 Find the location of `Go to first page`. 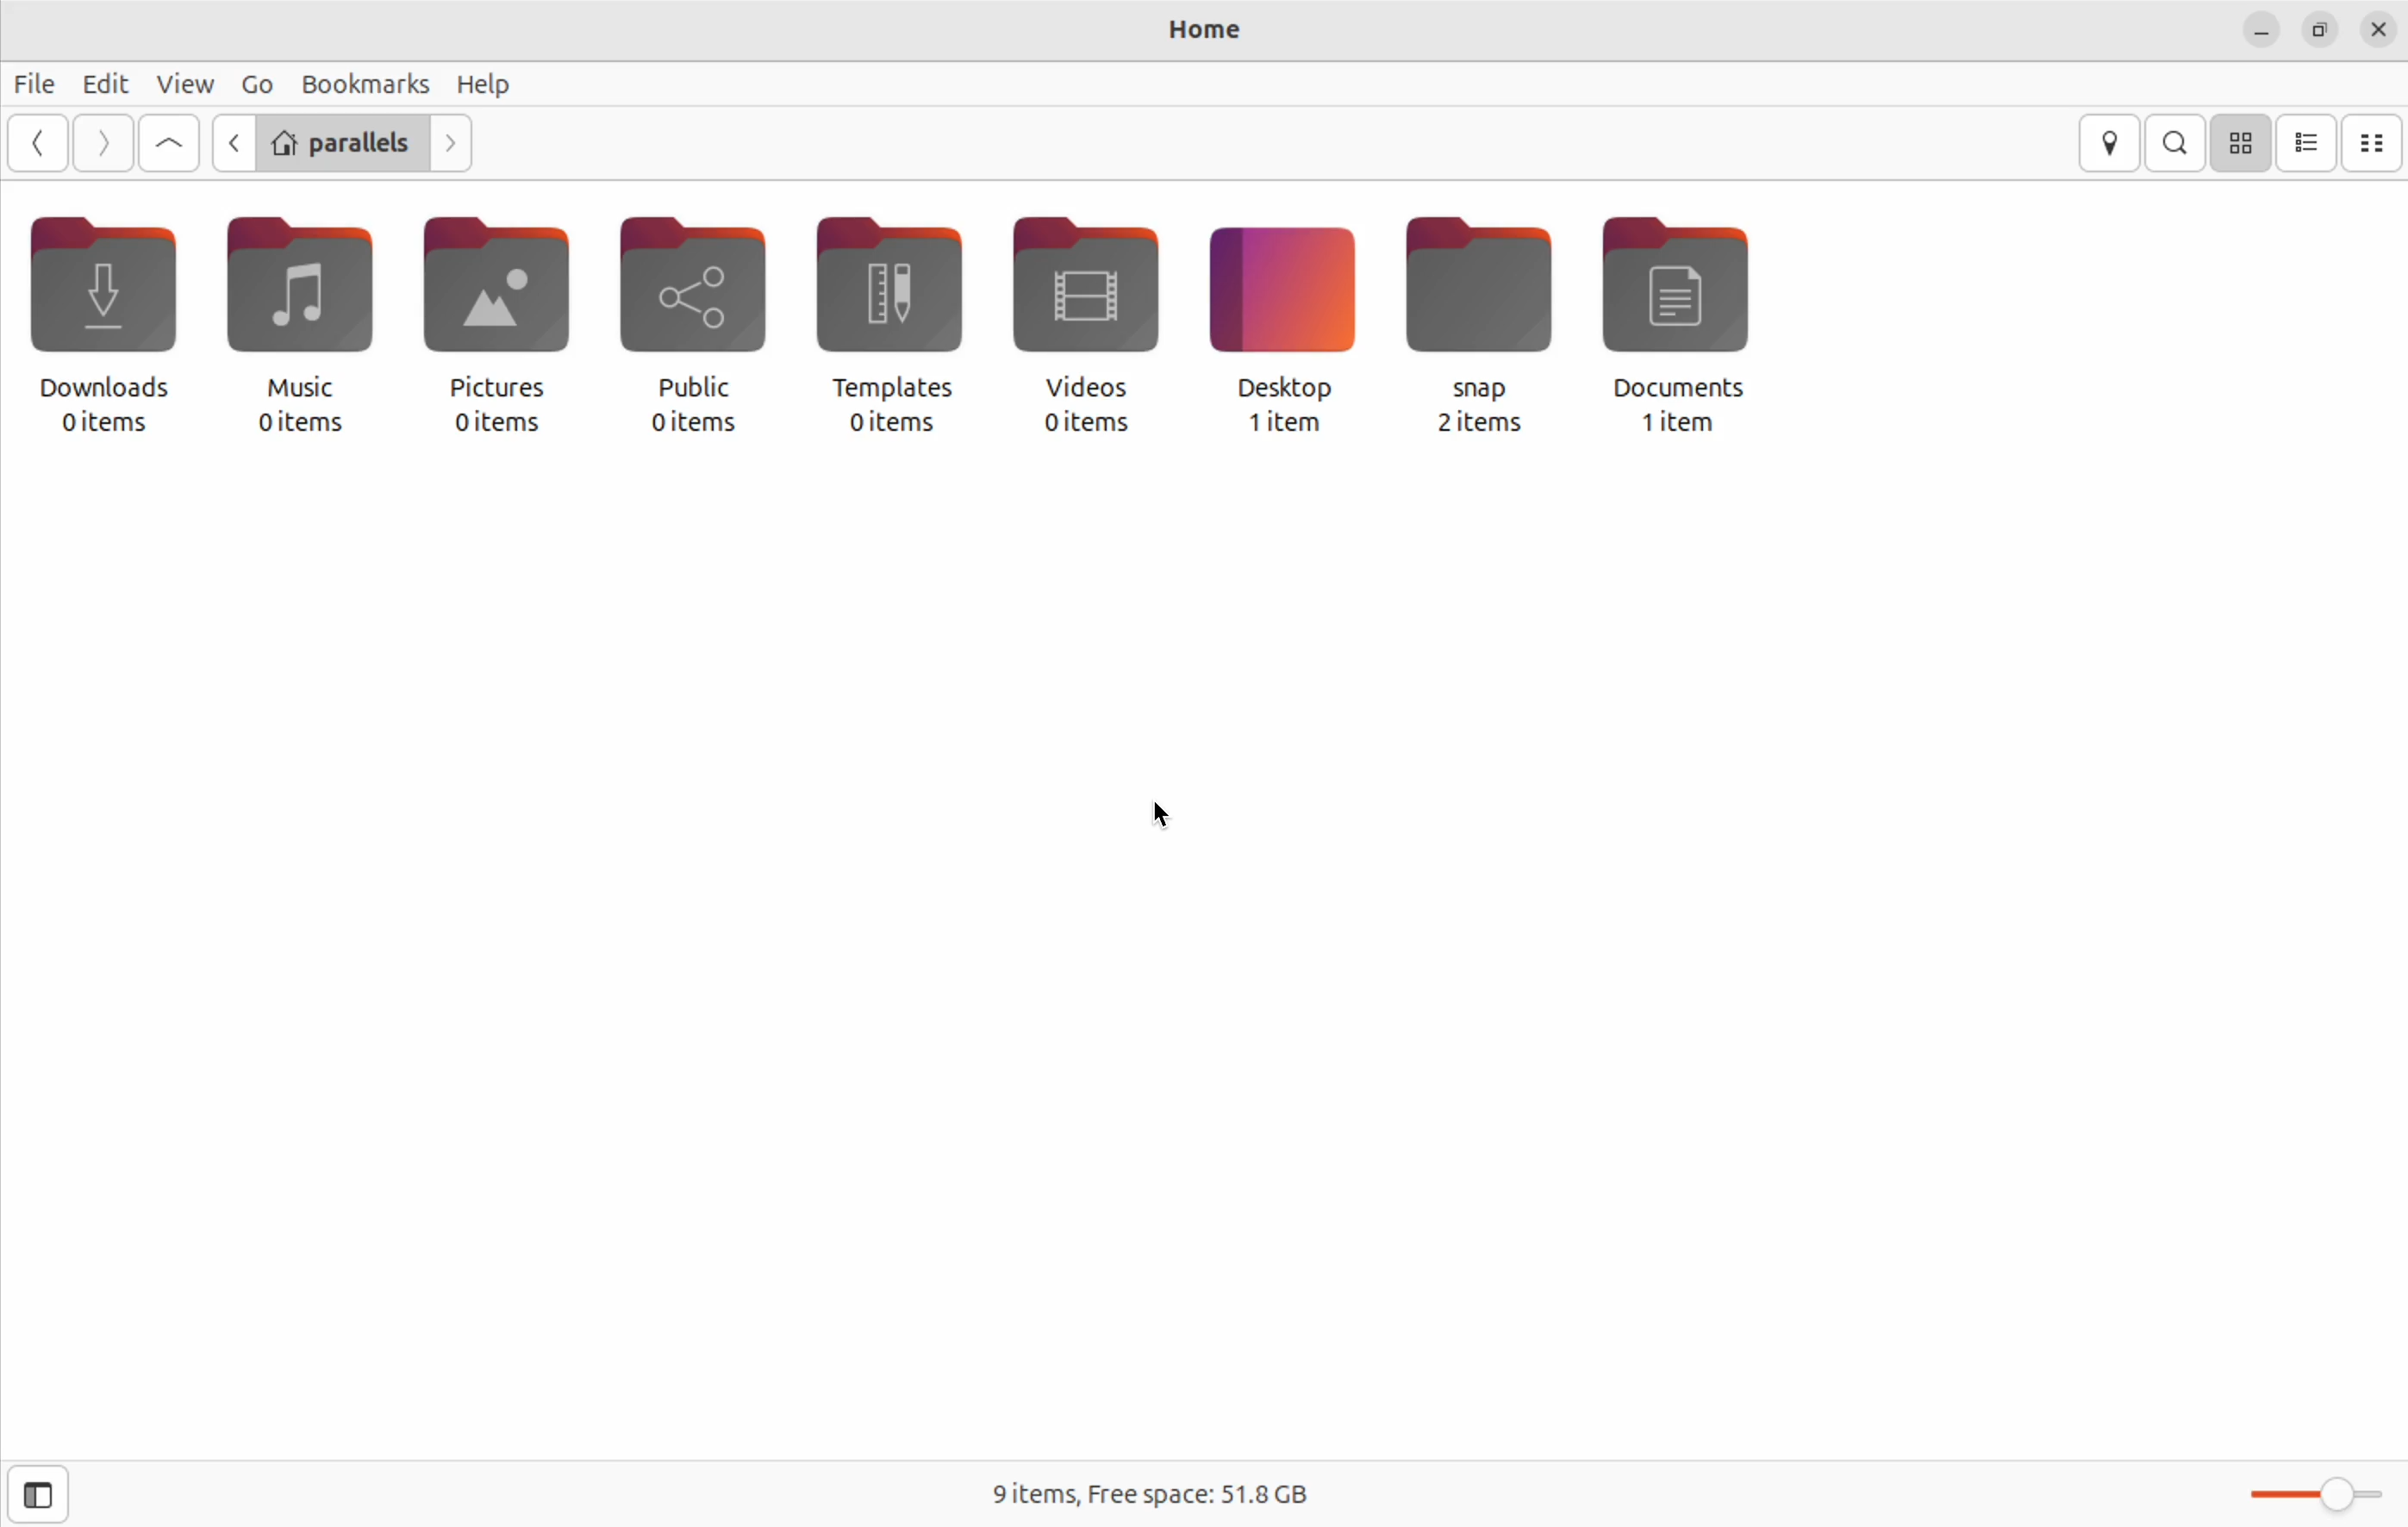

Go to first page is located at coordinates (169, 146).